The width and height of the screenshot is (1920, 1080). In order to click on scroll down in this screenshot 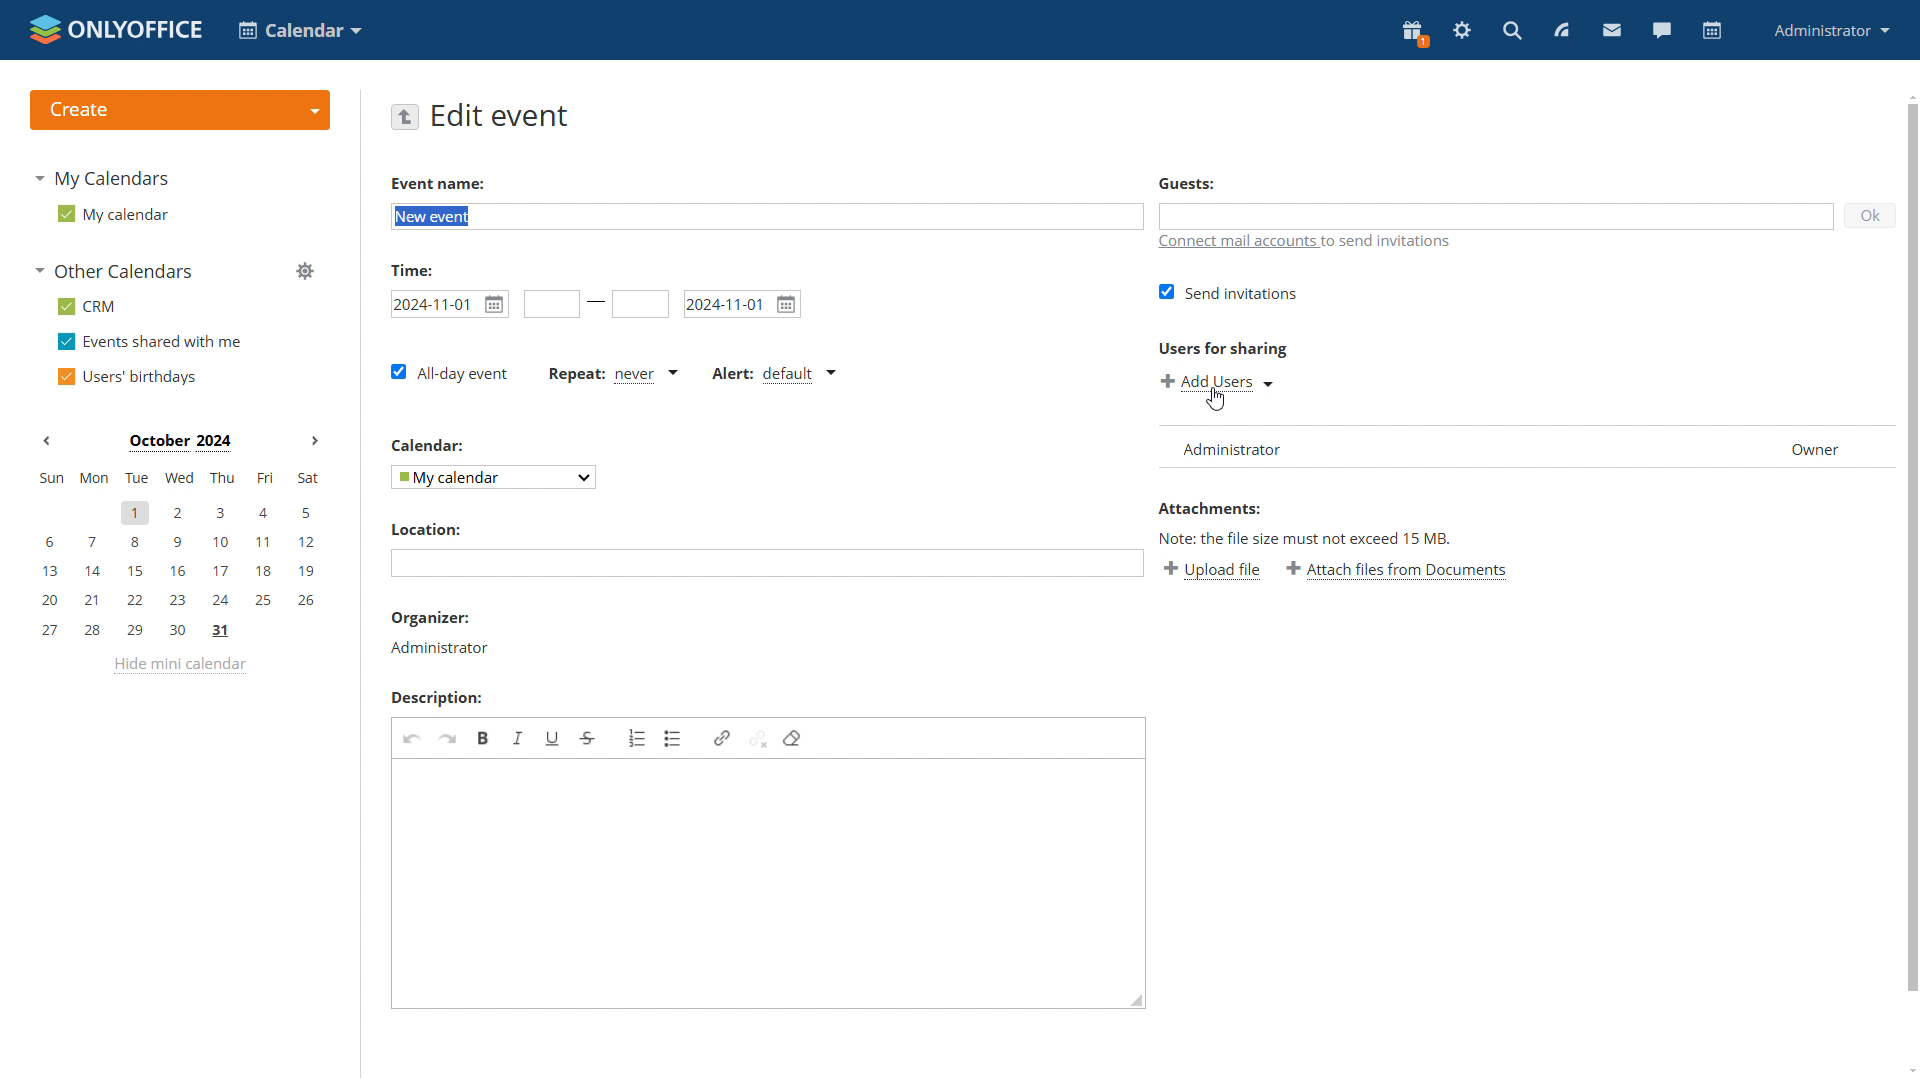, I will do `click(1911, 1067)`.